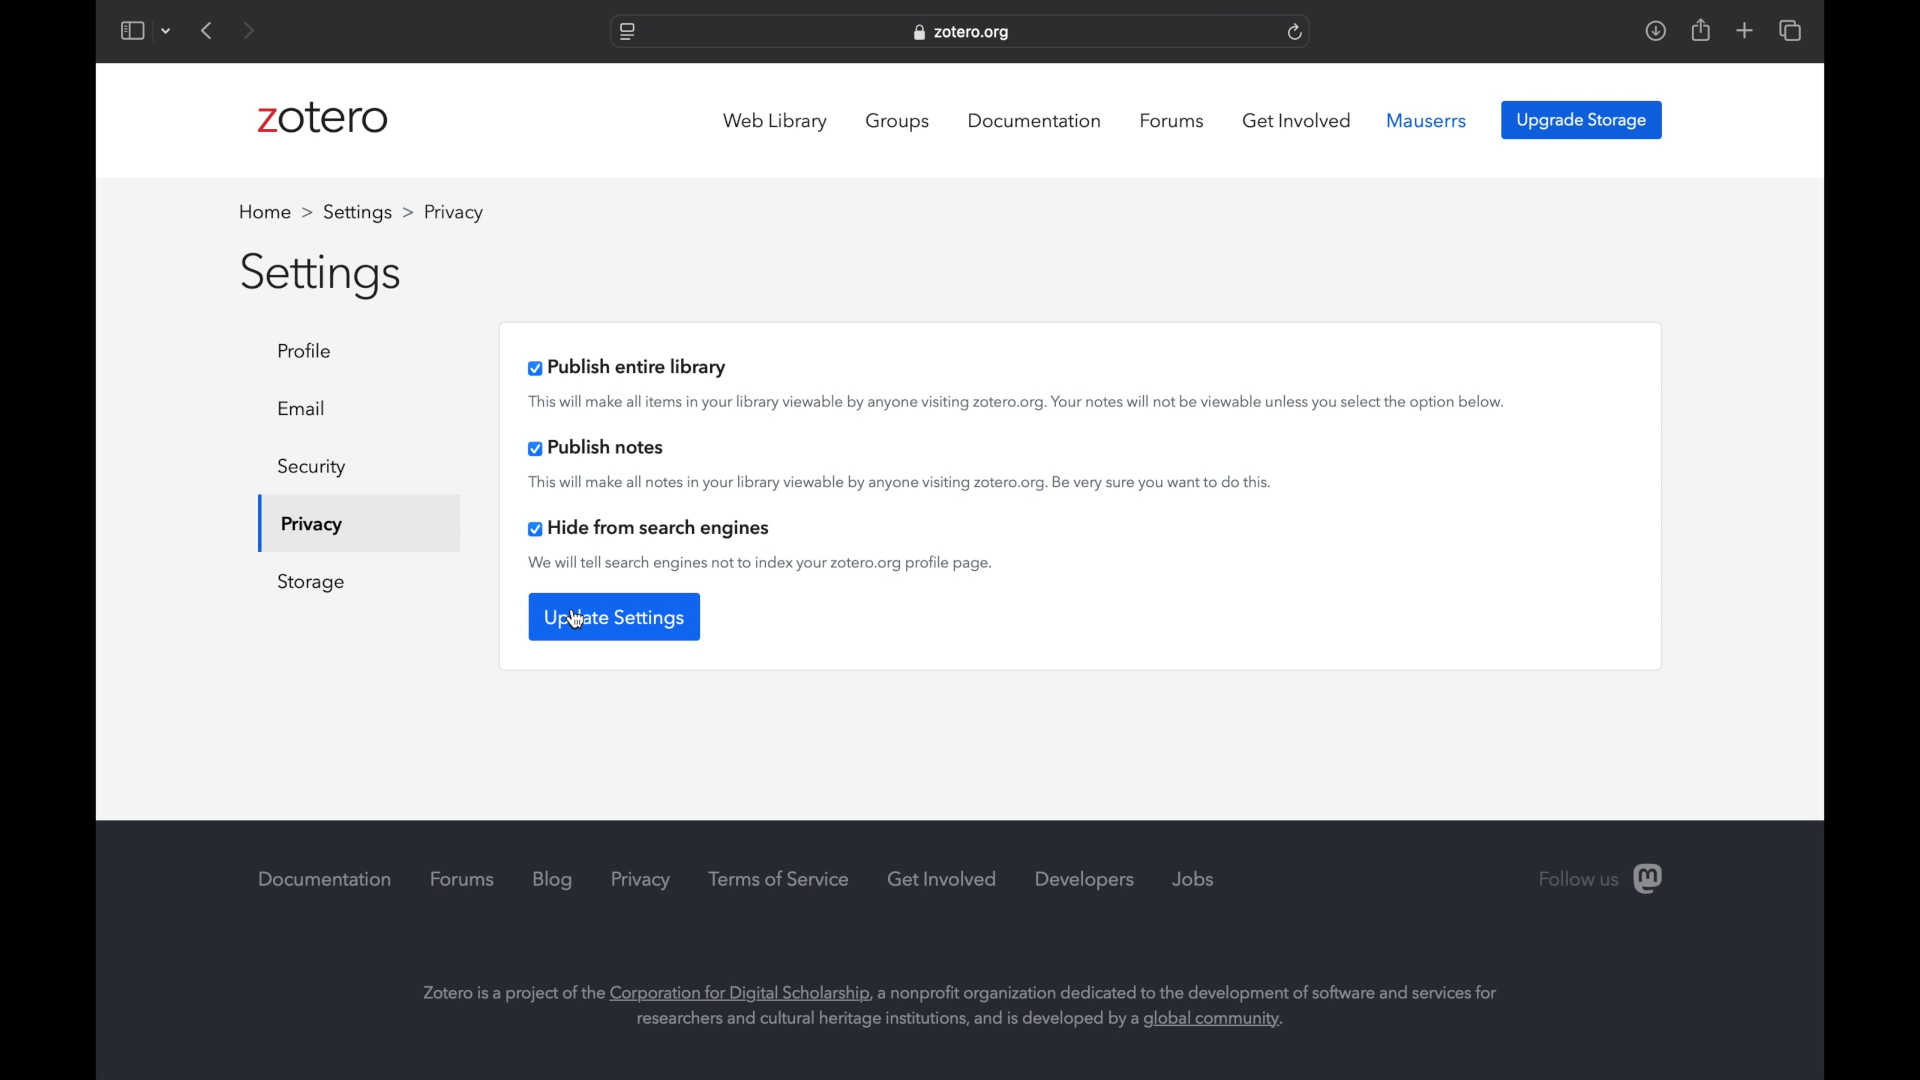 Image resolution: width=1920 pixels, height=1080 pixels. I want to click on storage, so click(312, 583).